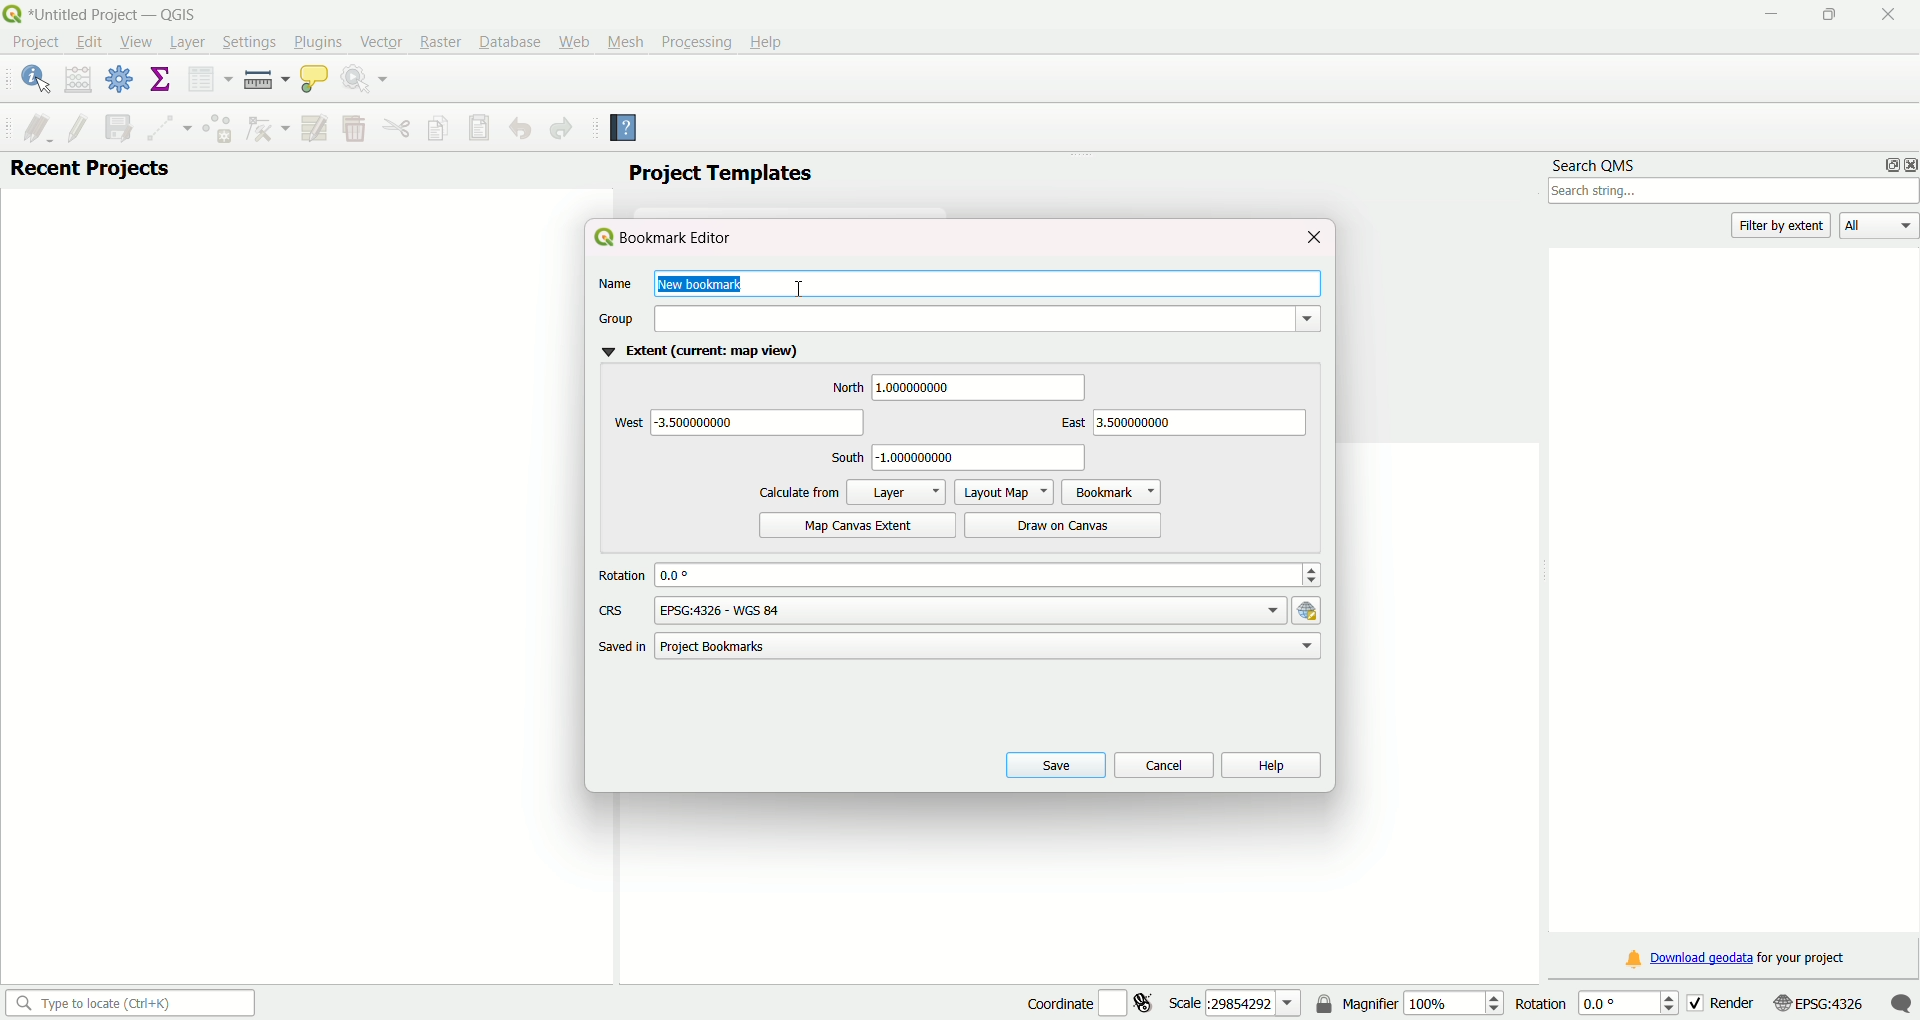 The height and width of the screenshot is (1020, 1920). What do you see at coordinates (618, 319) in the screenshot?
I see `group` at bounding box center [618, 319].